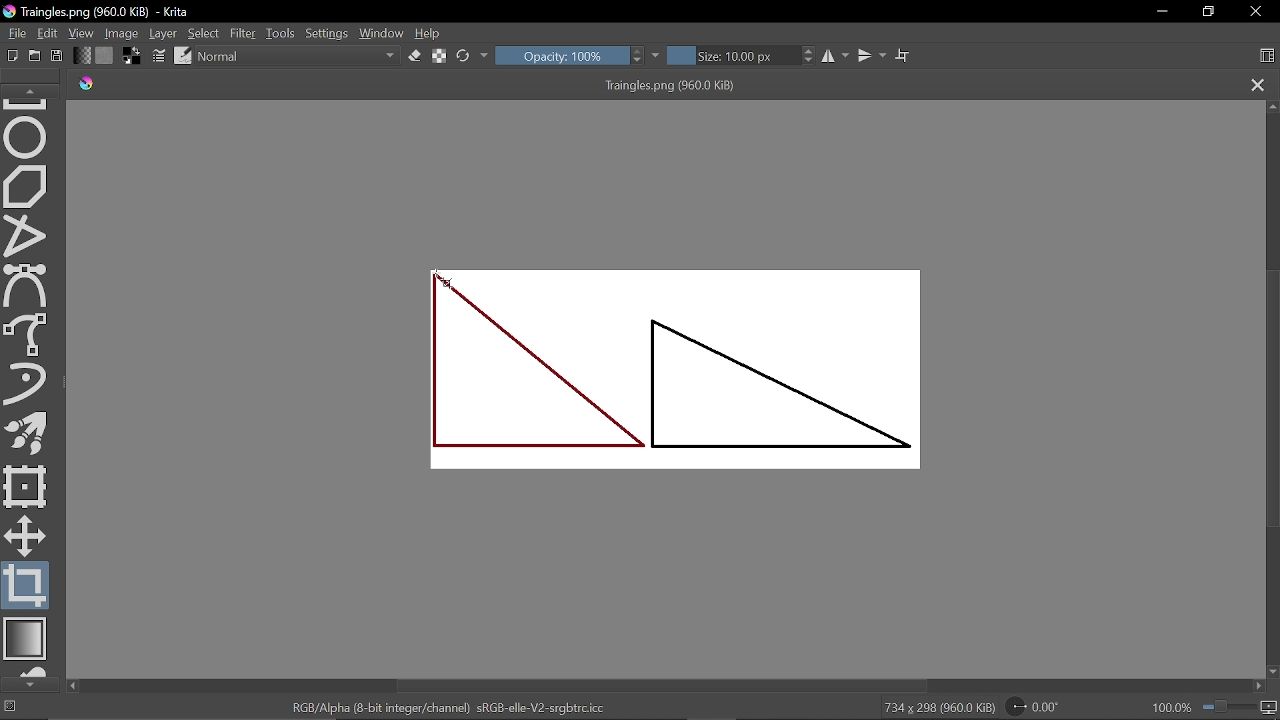 The width and height of the screenshot is (1280, 720). I want to click on Edit brush settings, so click(160, 57).